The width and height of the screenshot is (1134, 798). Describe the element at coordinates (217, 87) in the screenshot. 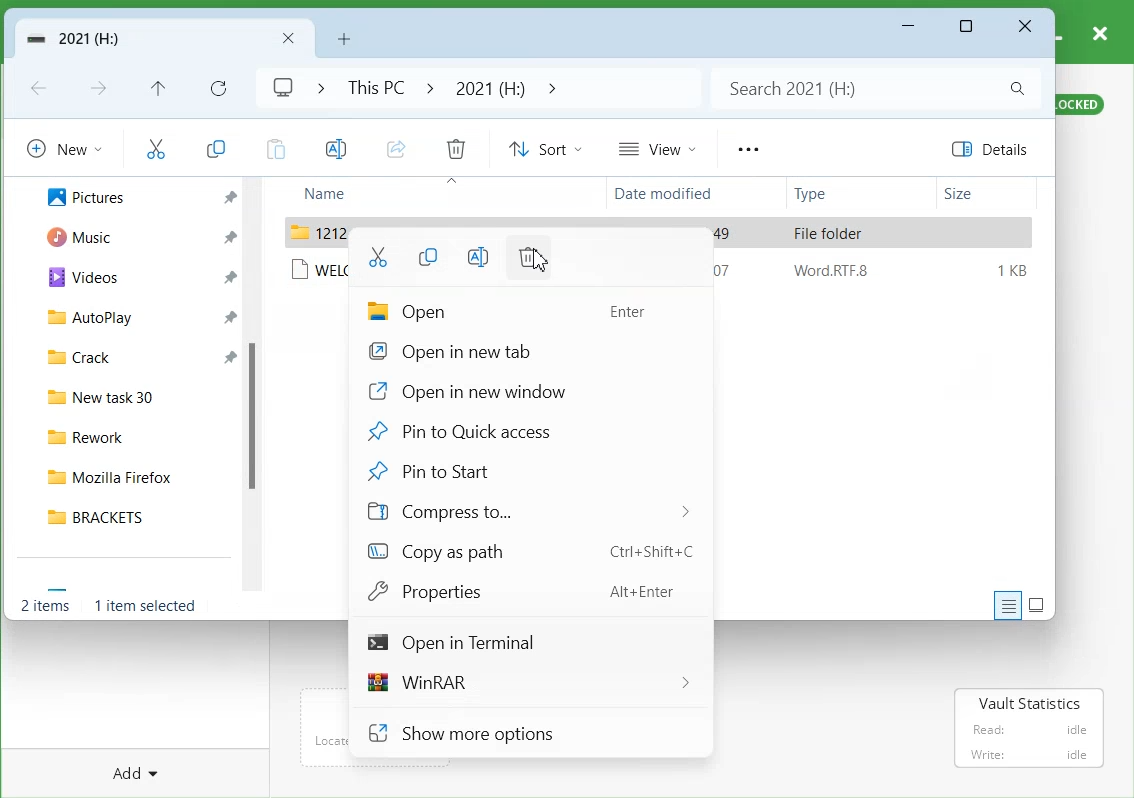

I see `Refresh` at that location.